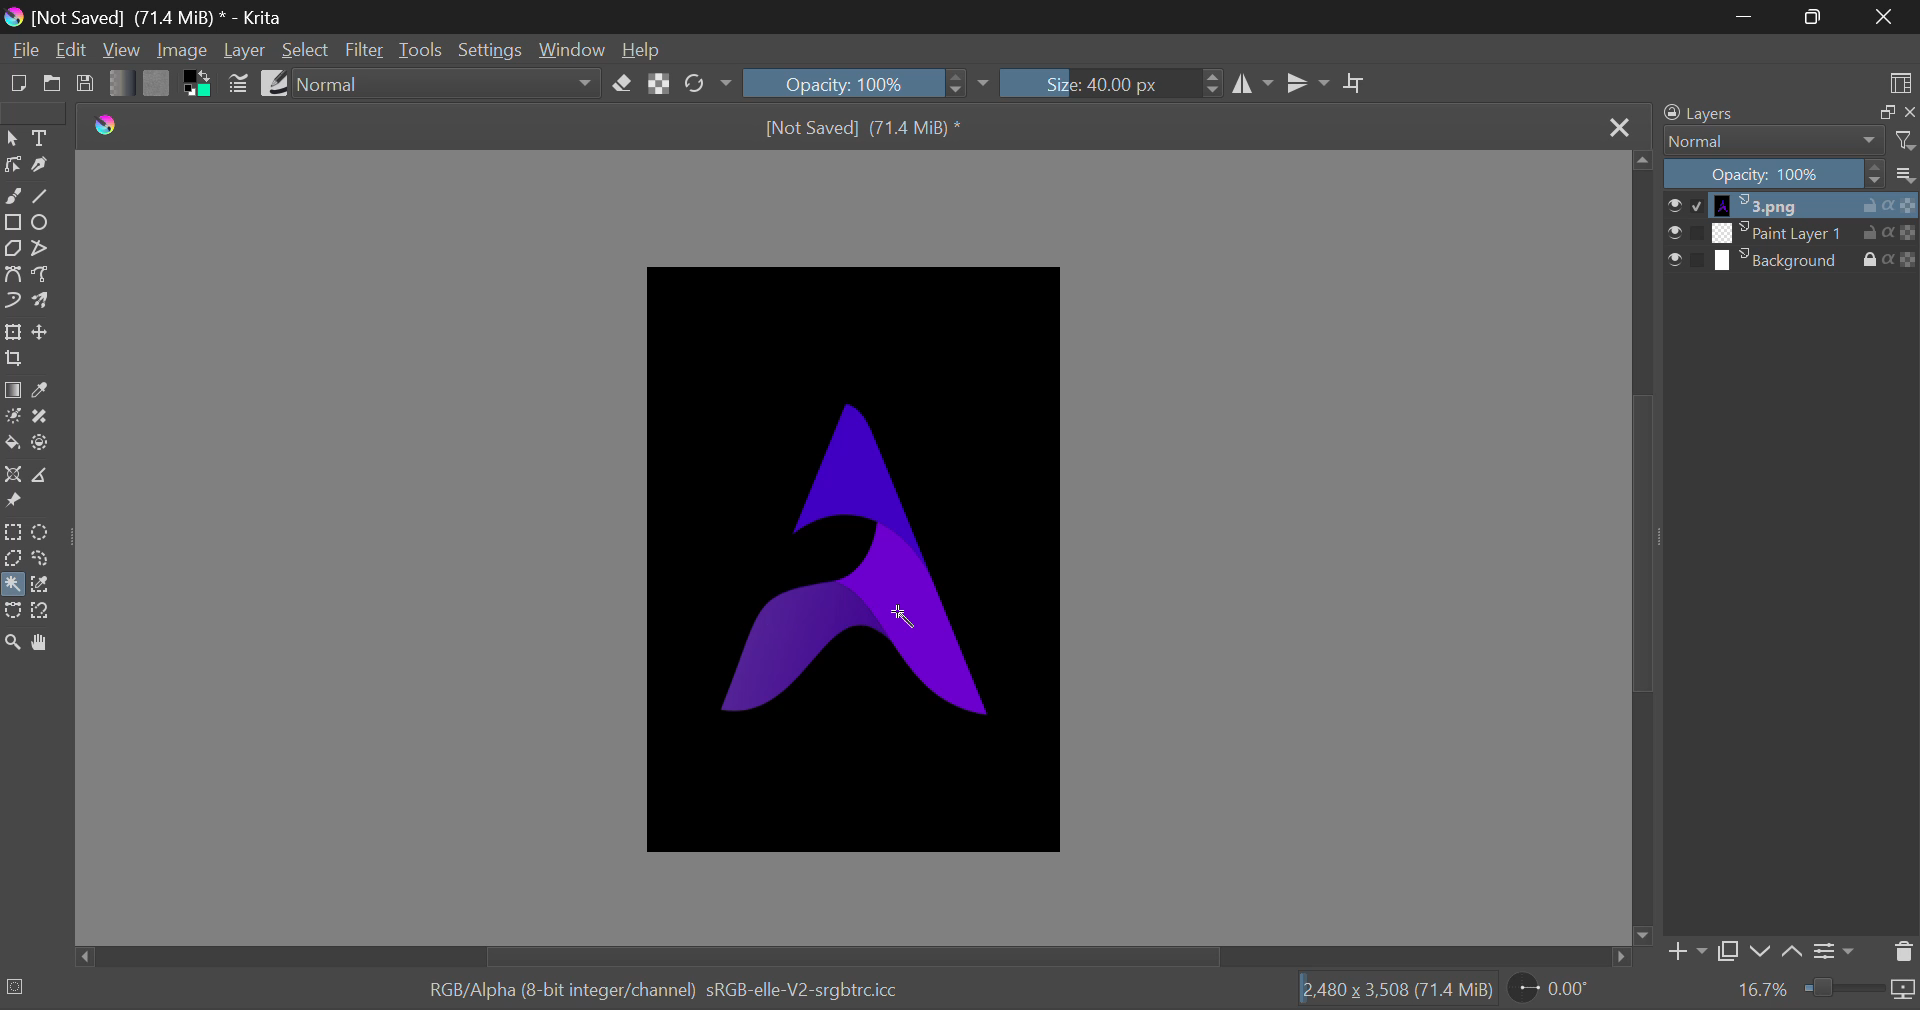 The height and width of the screenshot is (1010, 1920). What do you see at coordinates (245, 50) in the screenshot?
I see `Layer` at bounding box center [245, 50].